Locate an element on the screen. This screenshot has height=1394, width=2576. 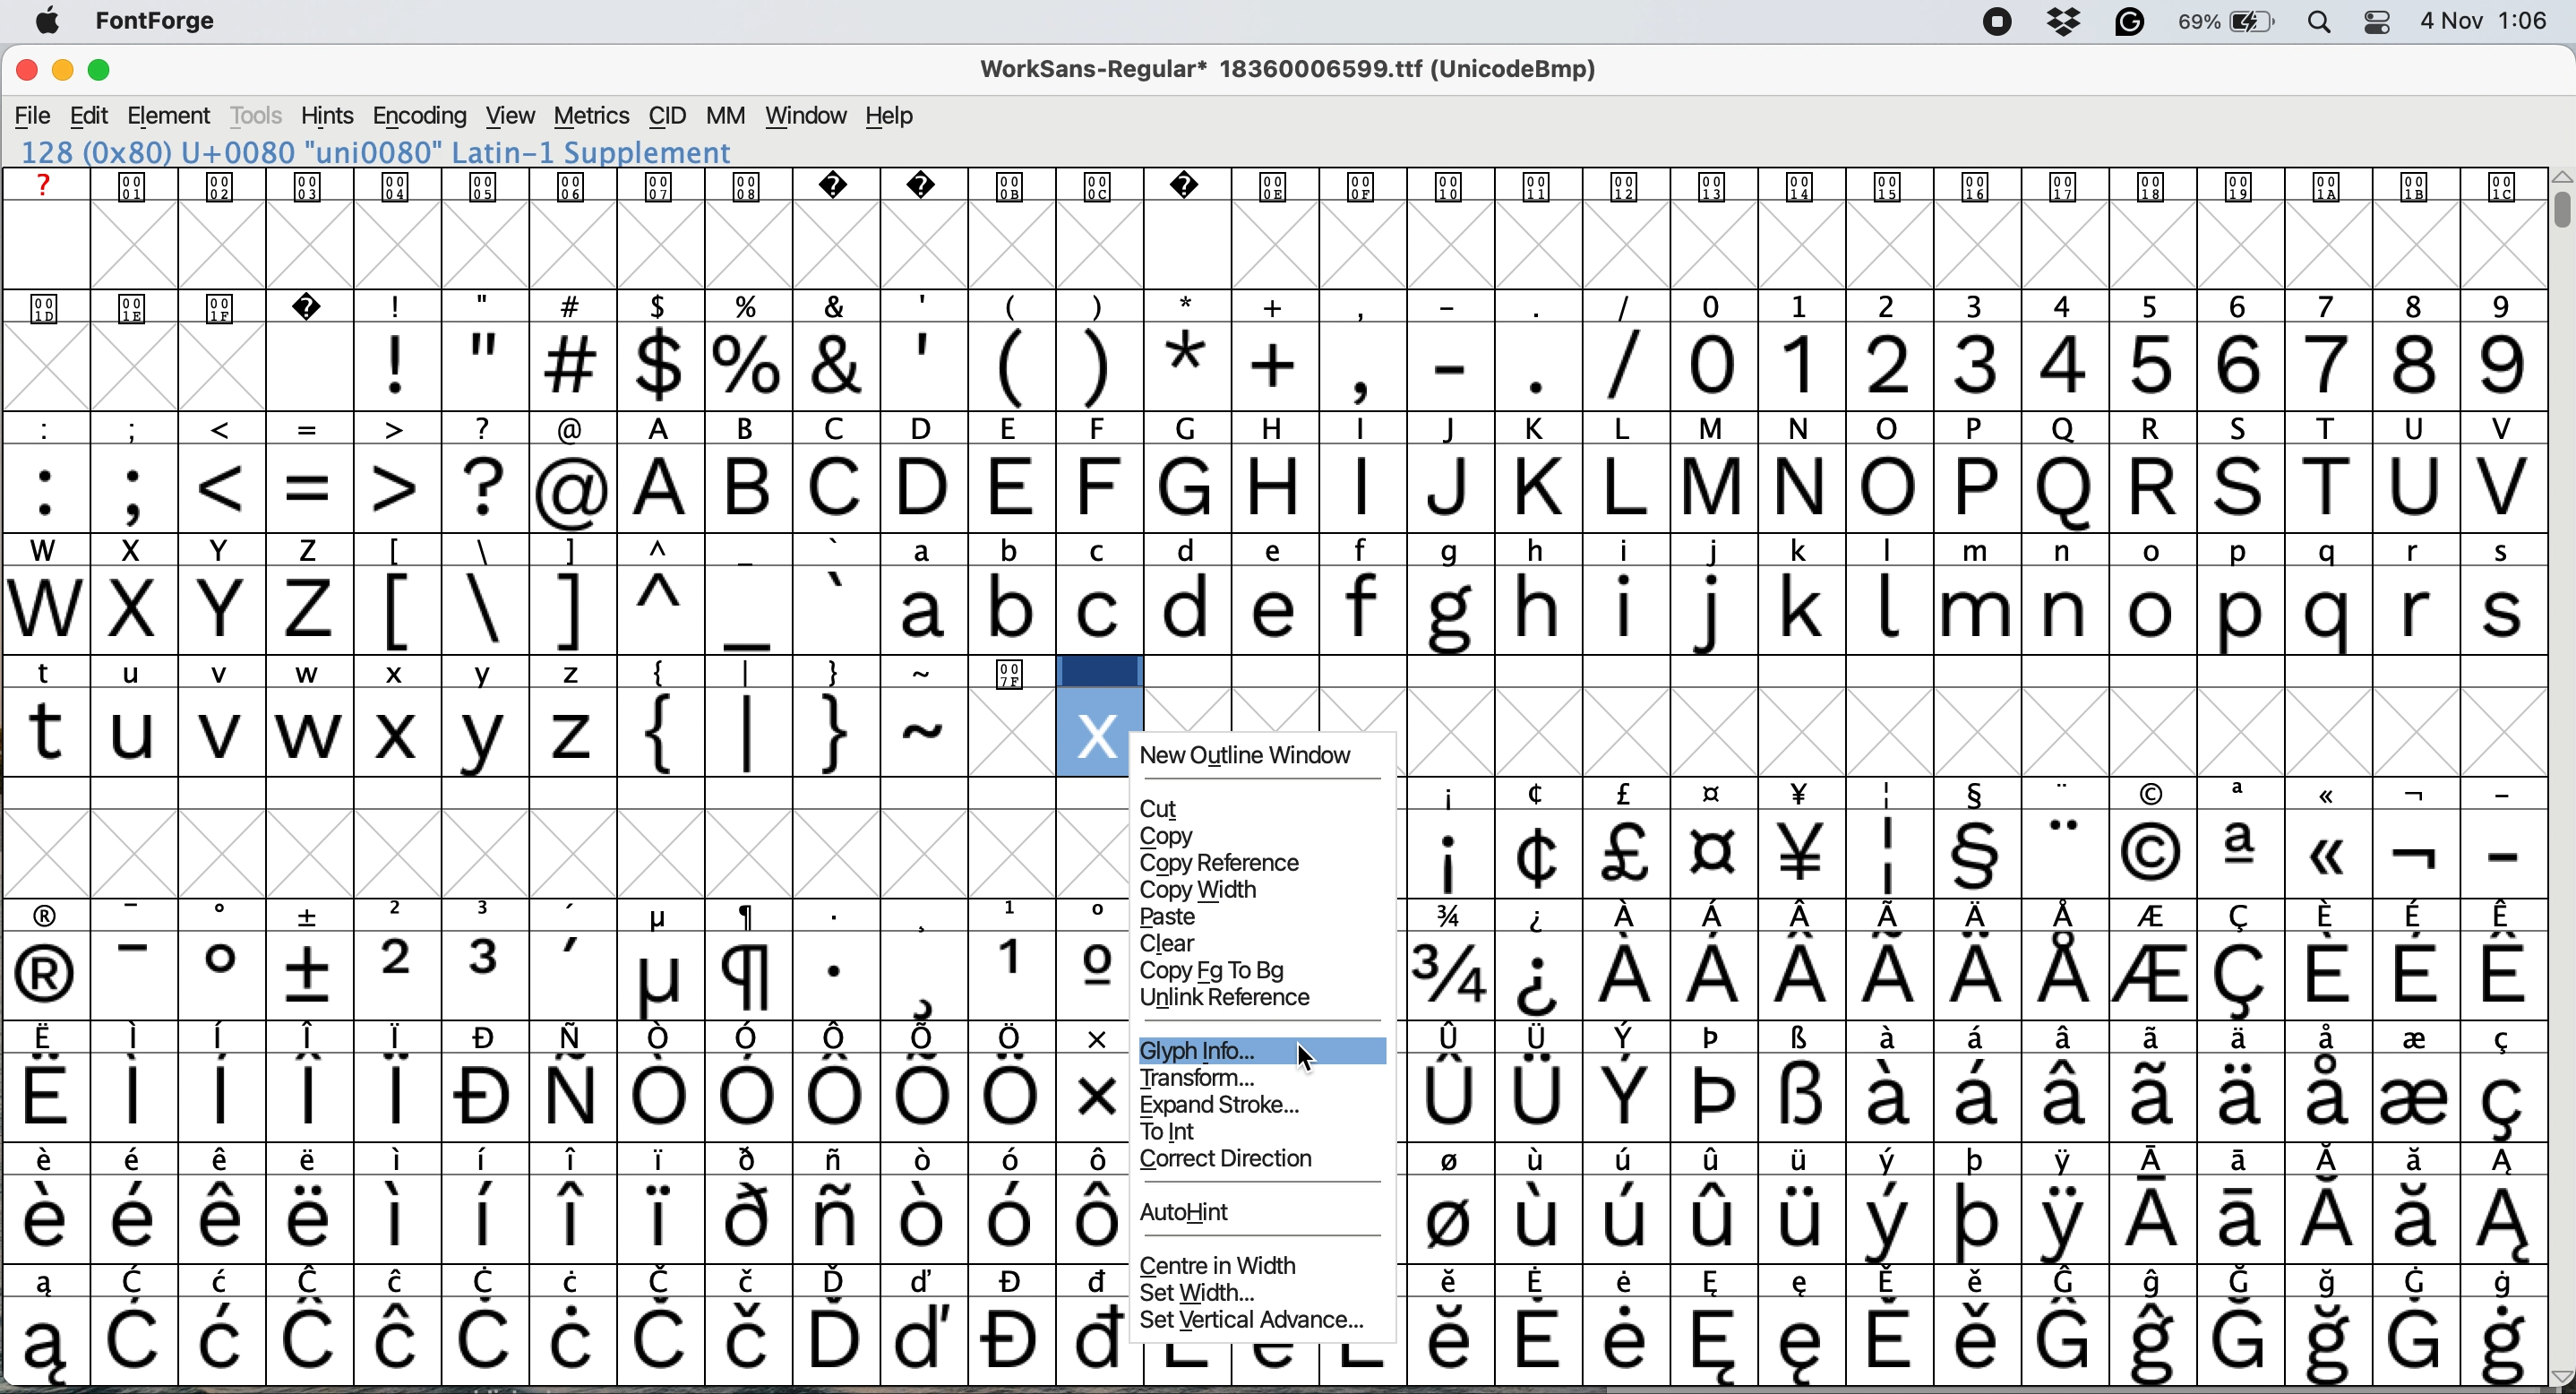
spotlight search is located at coordinates (2320, 24).